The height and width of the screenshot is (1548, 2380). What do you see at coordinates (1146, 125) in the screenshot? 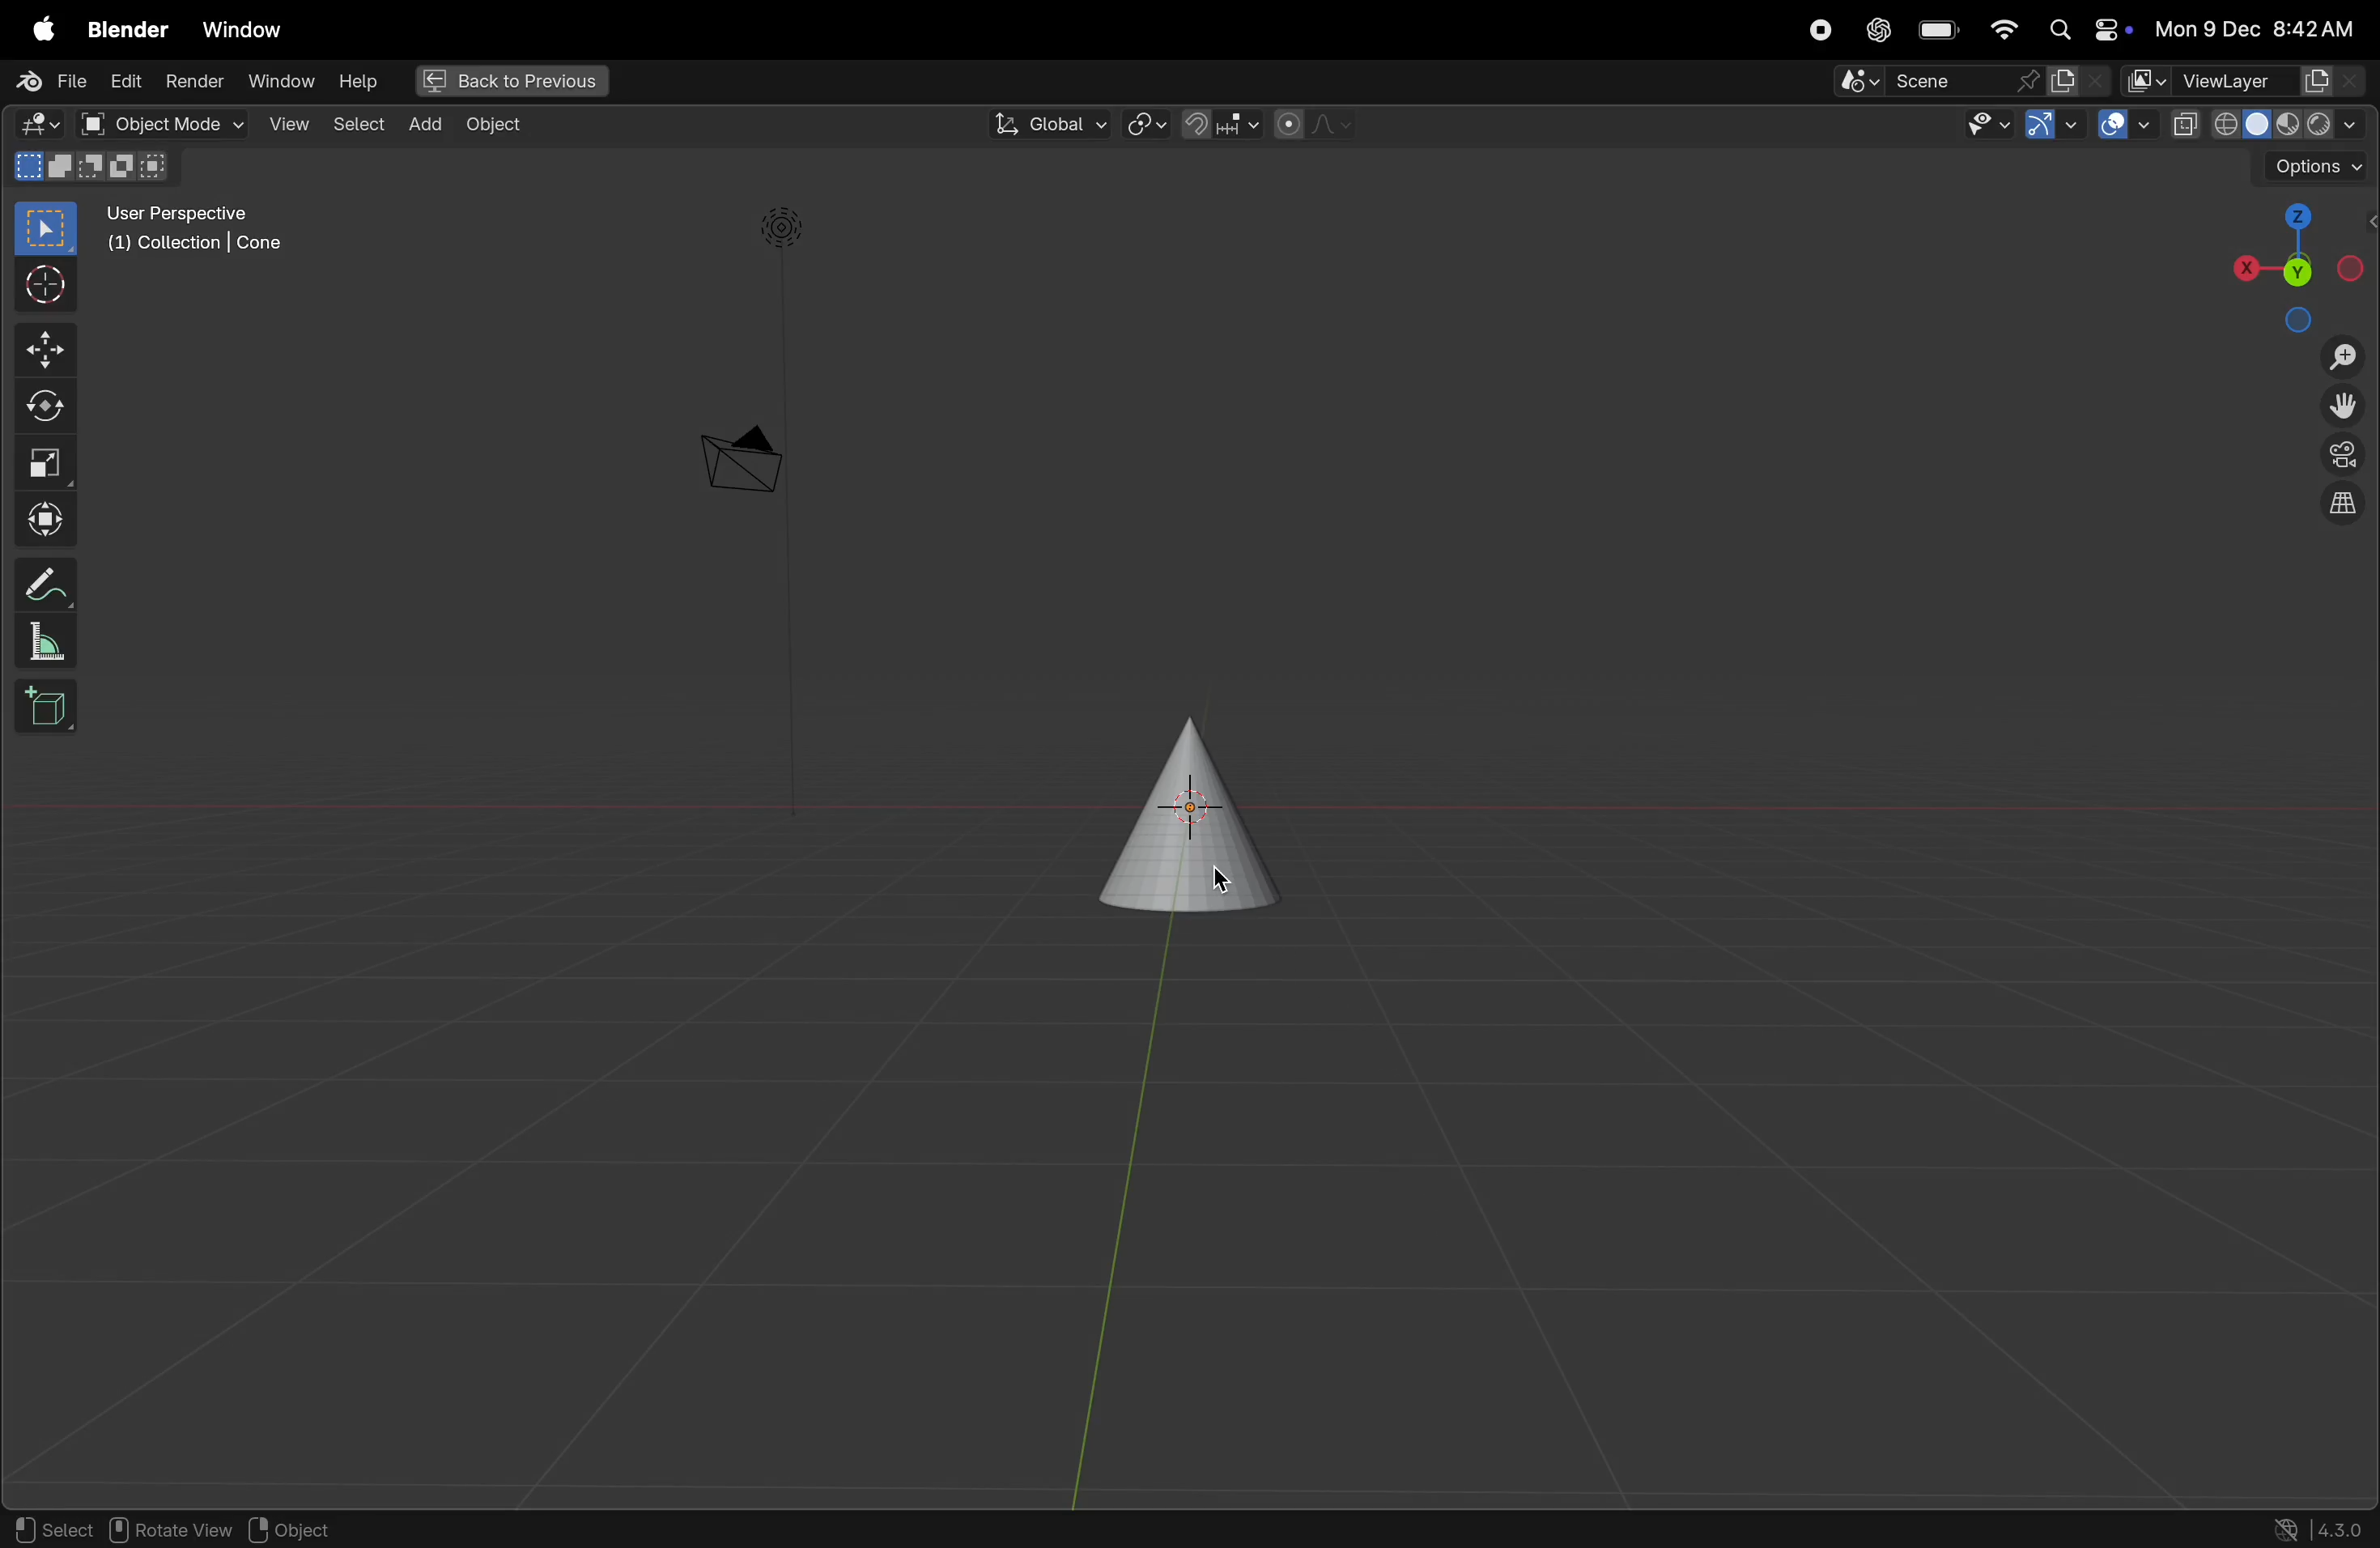
I see `transform pviot` at bounding box center [1146, 125].